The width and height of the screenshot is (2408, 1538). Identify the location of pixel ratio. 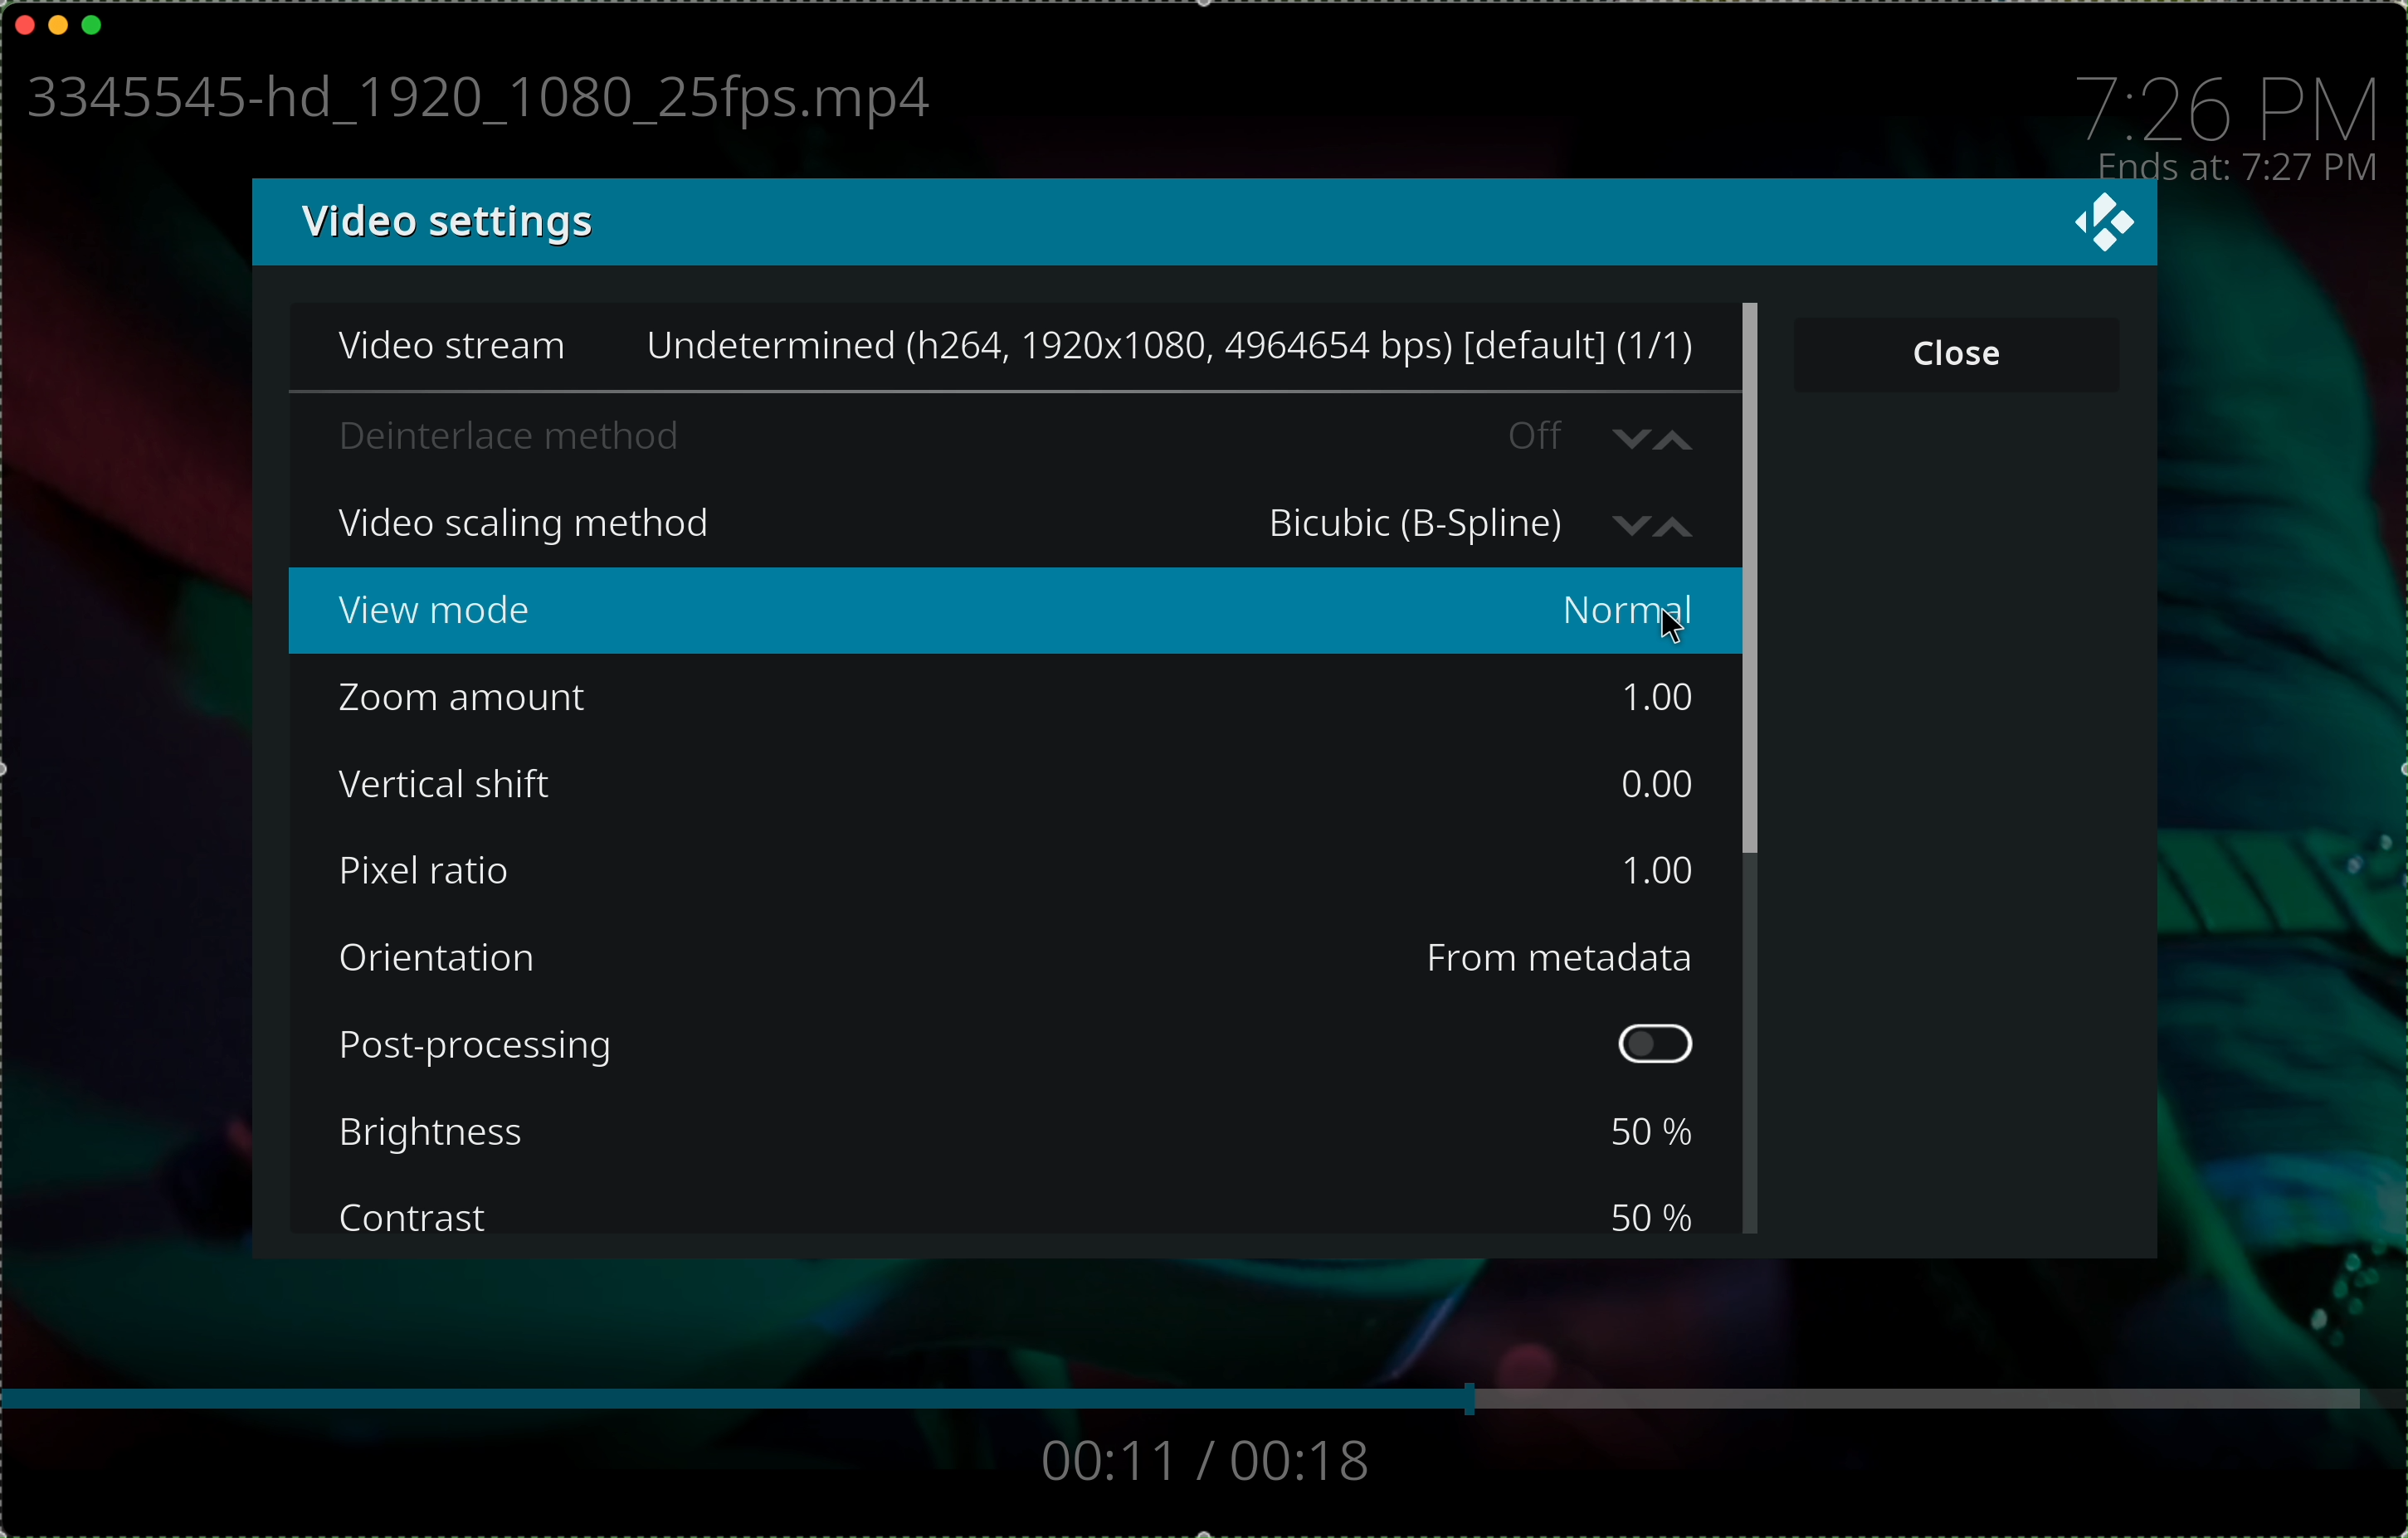
(423, 873).